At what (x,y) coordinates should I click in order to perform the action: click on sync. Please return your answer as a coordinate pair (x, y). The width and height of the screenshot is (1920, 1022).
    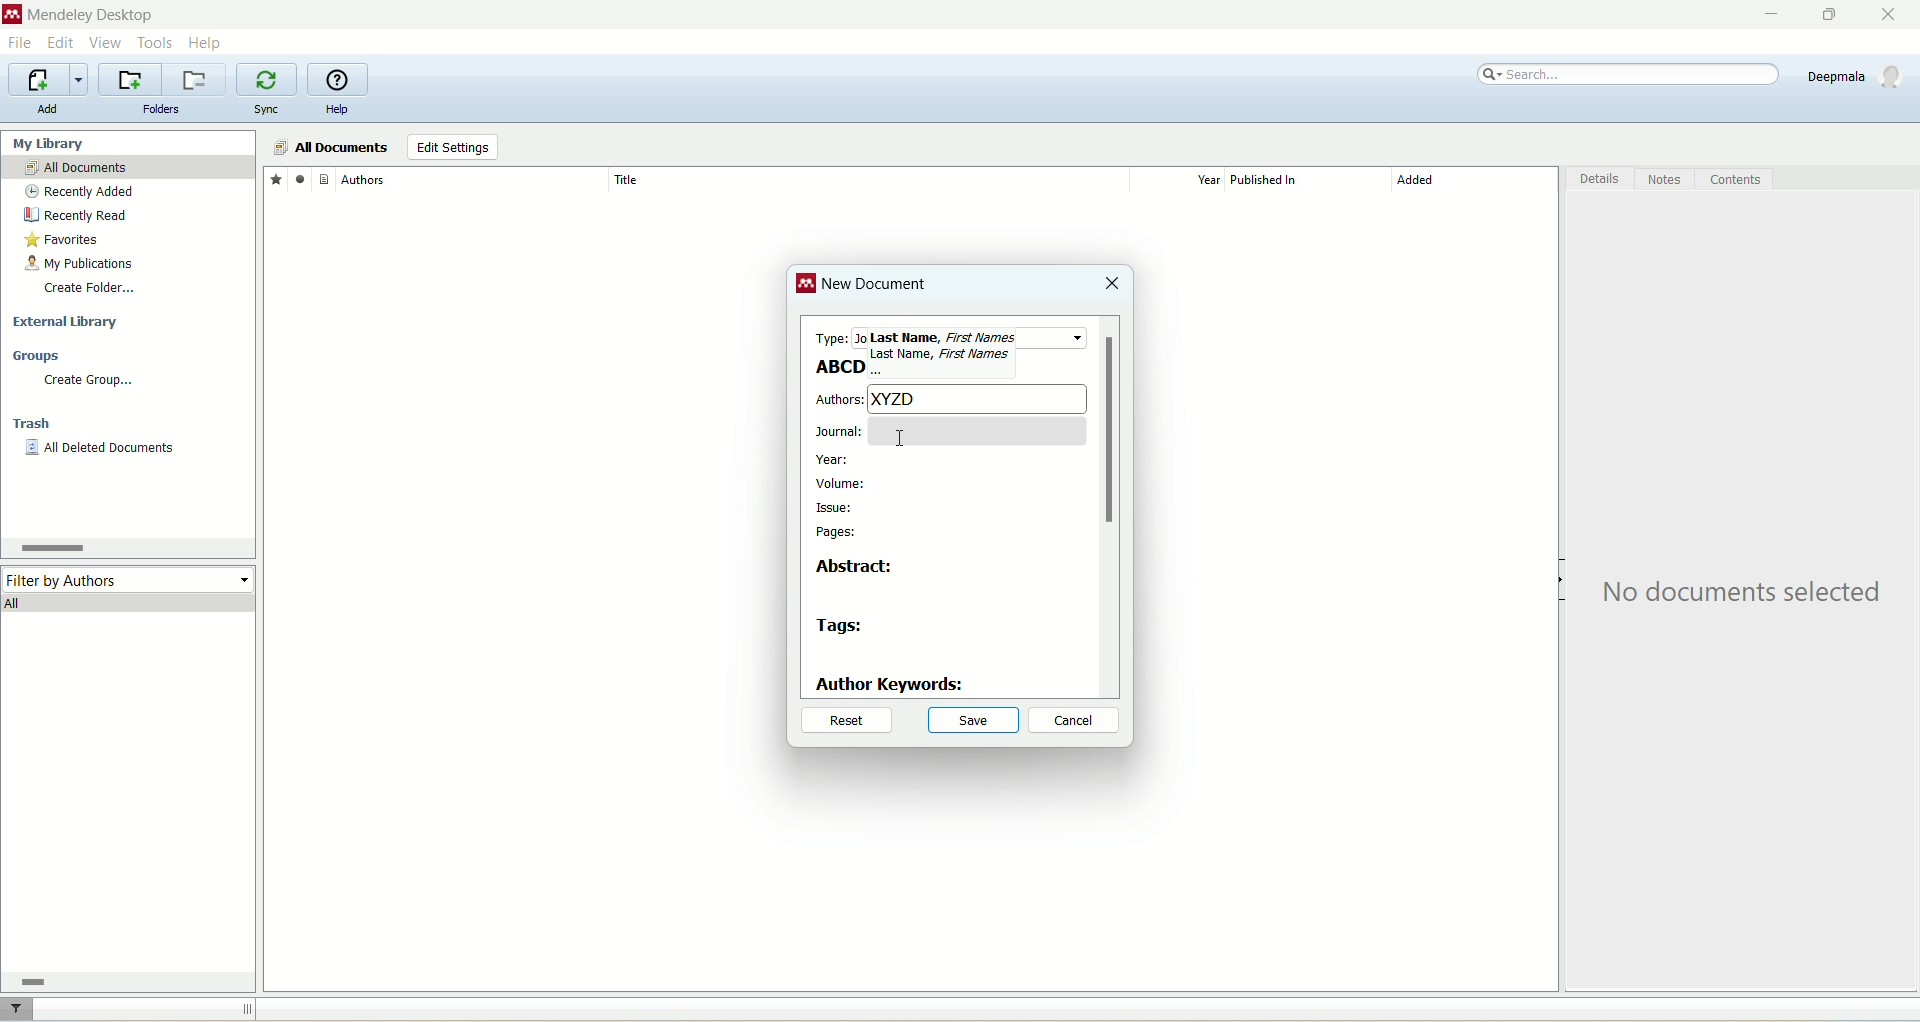
    Looking at the image, I should click on (269, 110).